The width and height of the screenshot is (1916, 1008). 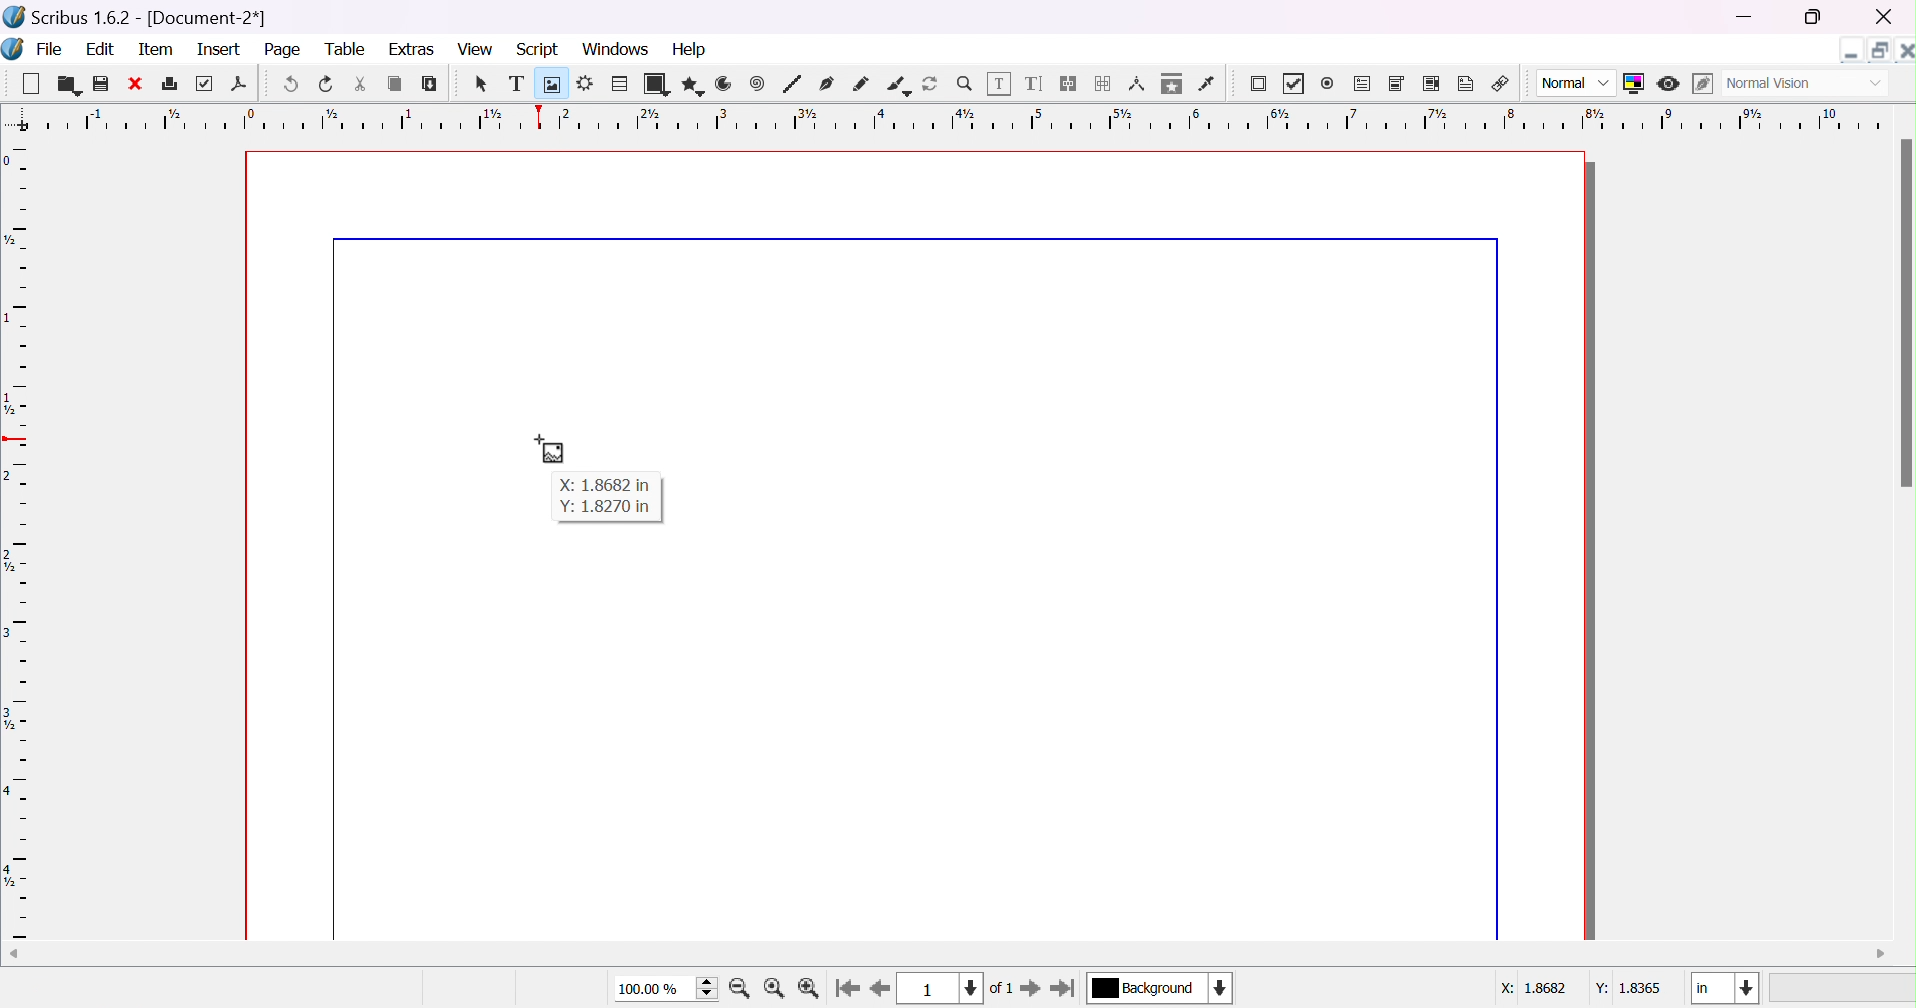 What do you see at coordinates (999, 81) in the screenshot?
I see `edit contents of frame` at bounding box center [999, 81].